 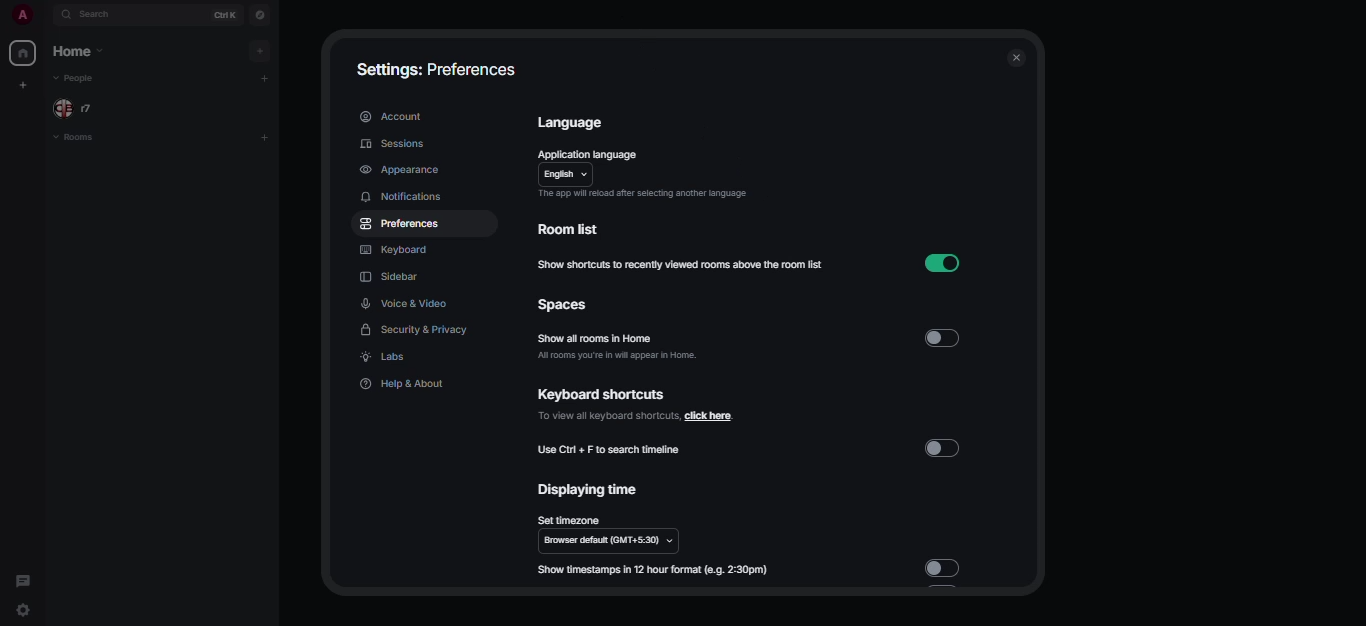 What do you see at coordinates (408, 383) in the screenshot?
I see `help & about` at bounding box center [408, 383].